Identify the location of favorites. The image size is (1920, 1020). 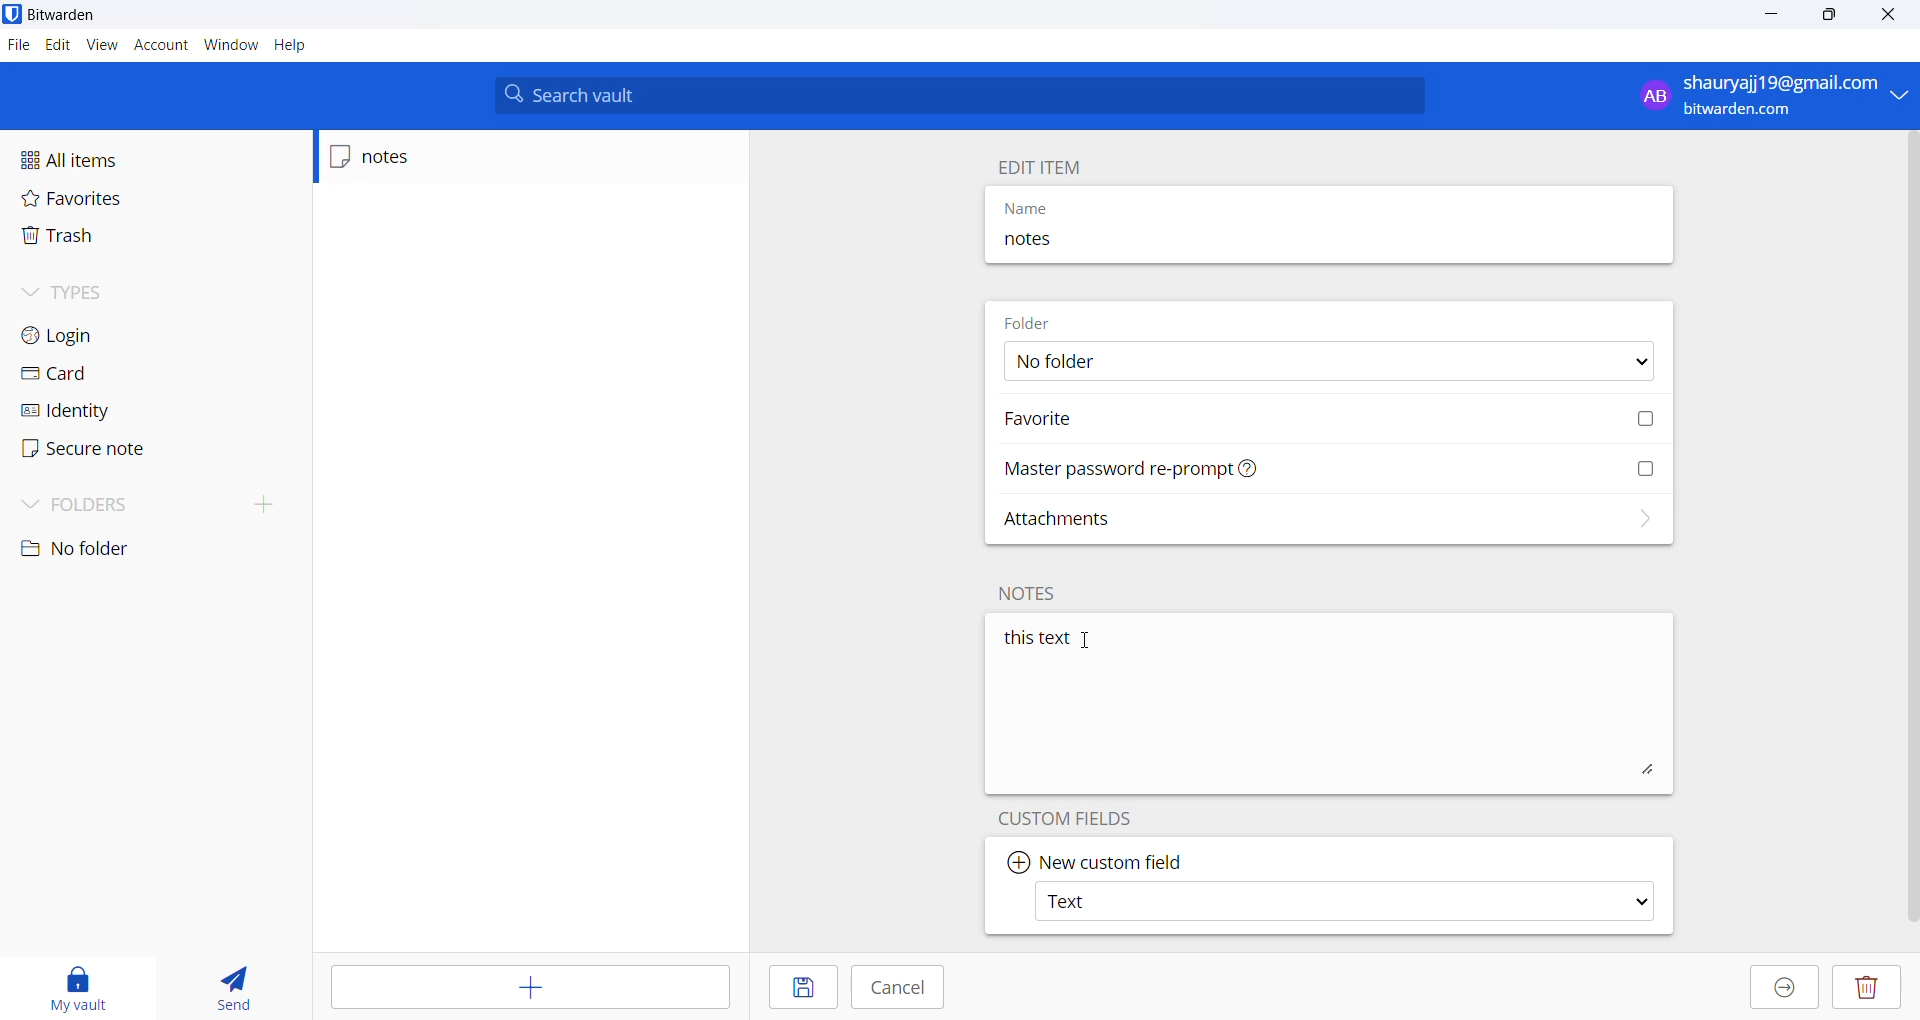
(92, 200).